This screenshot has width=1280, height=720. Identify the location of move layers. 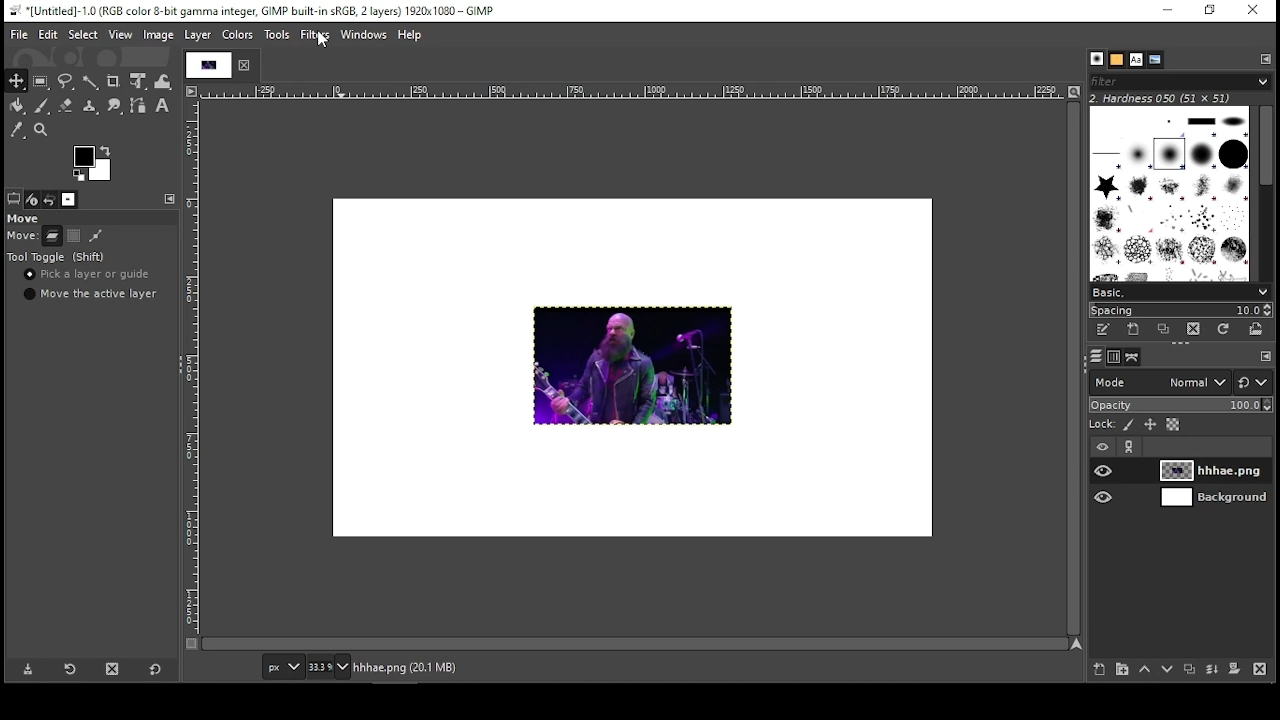
(51, 236).